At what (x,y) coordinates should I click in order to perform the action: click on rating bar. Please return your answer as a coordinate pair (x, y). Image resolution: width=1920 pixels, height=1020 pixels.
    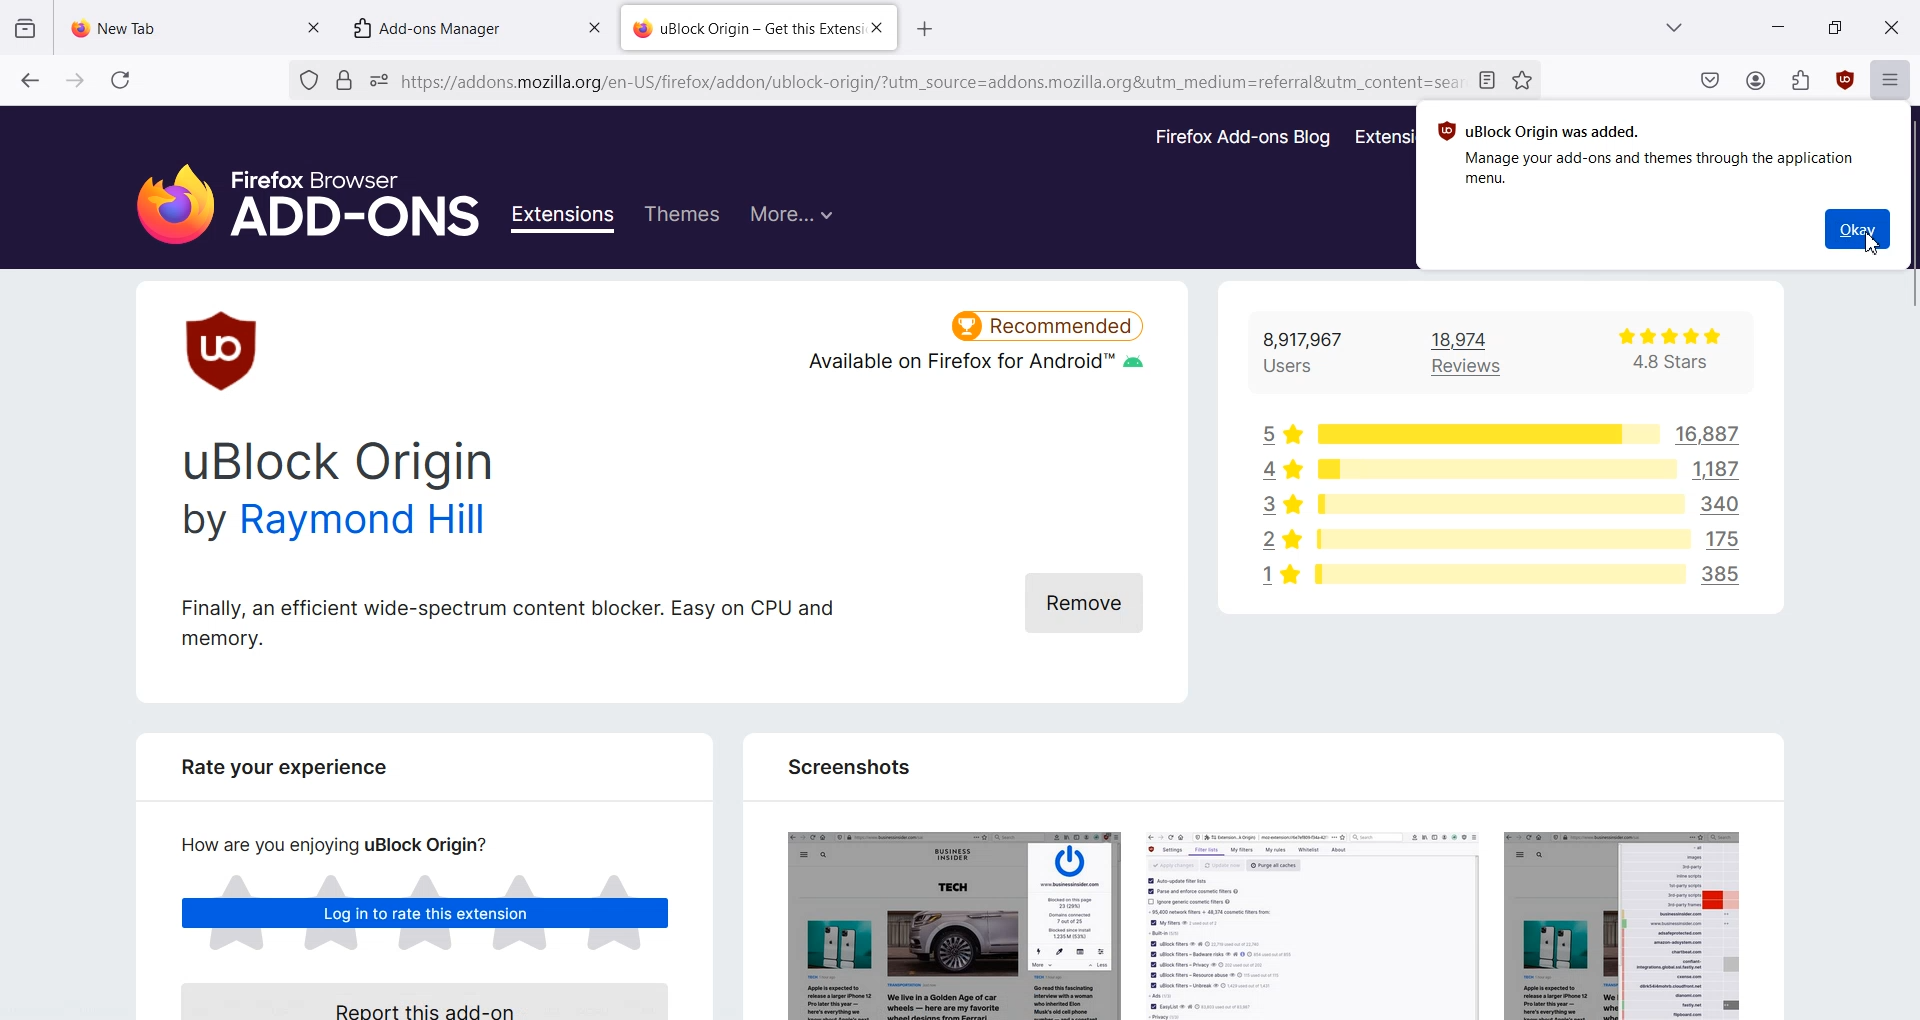
    Looking at the image, I should click on (1496, 471).